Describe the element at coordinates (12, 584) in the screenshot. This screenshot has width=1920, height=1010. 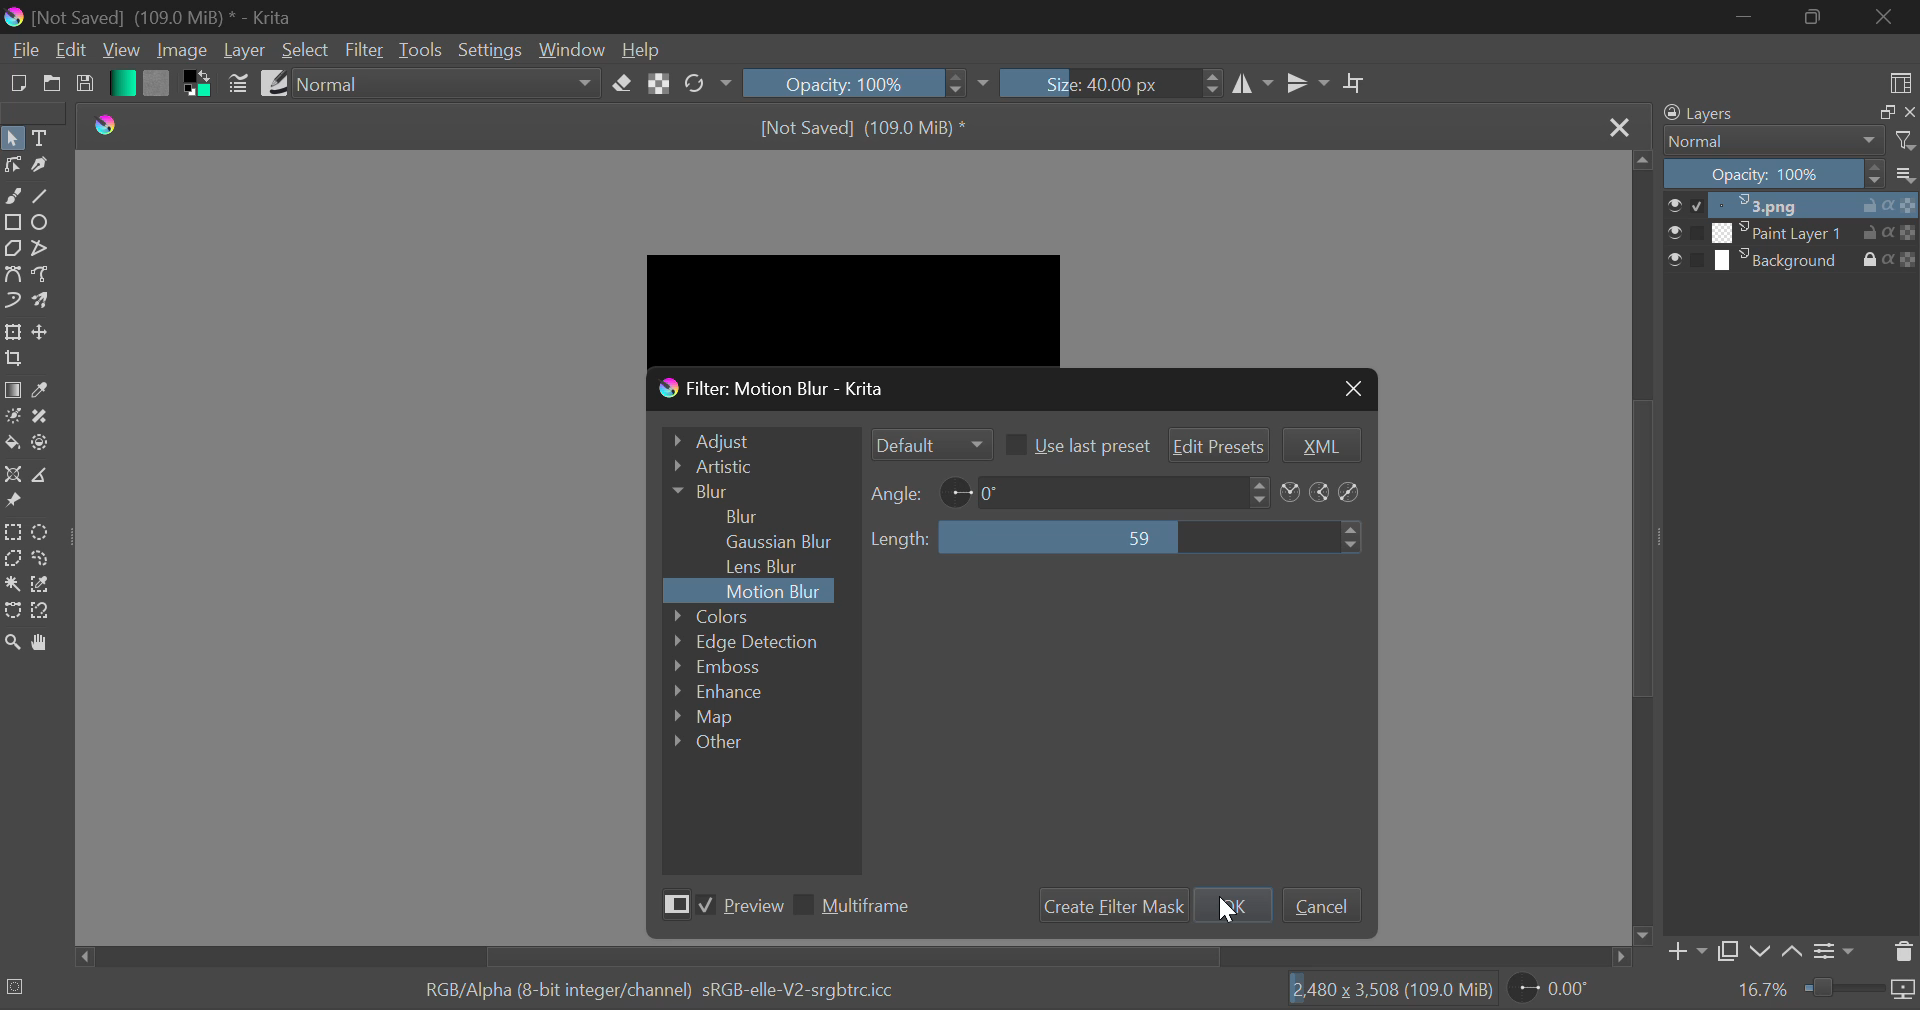
I see `Continuous Selection Tool` at that location.